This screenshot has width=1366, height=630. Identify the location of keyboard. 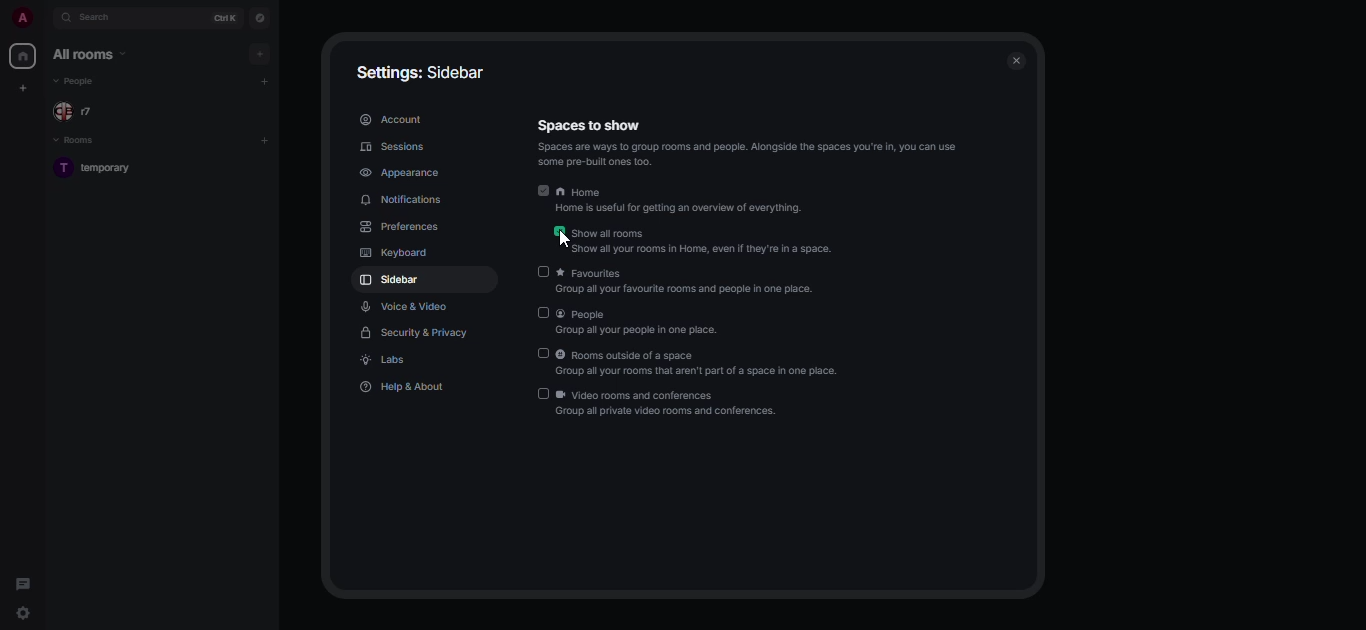
(393, 254).